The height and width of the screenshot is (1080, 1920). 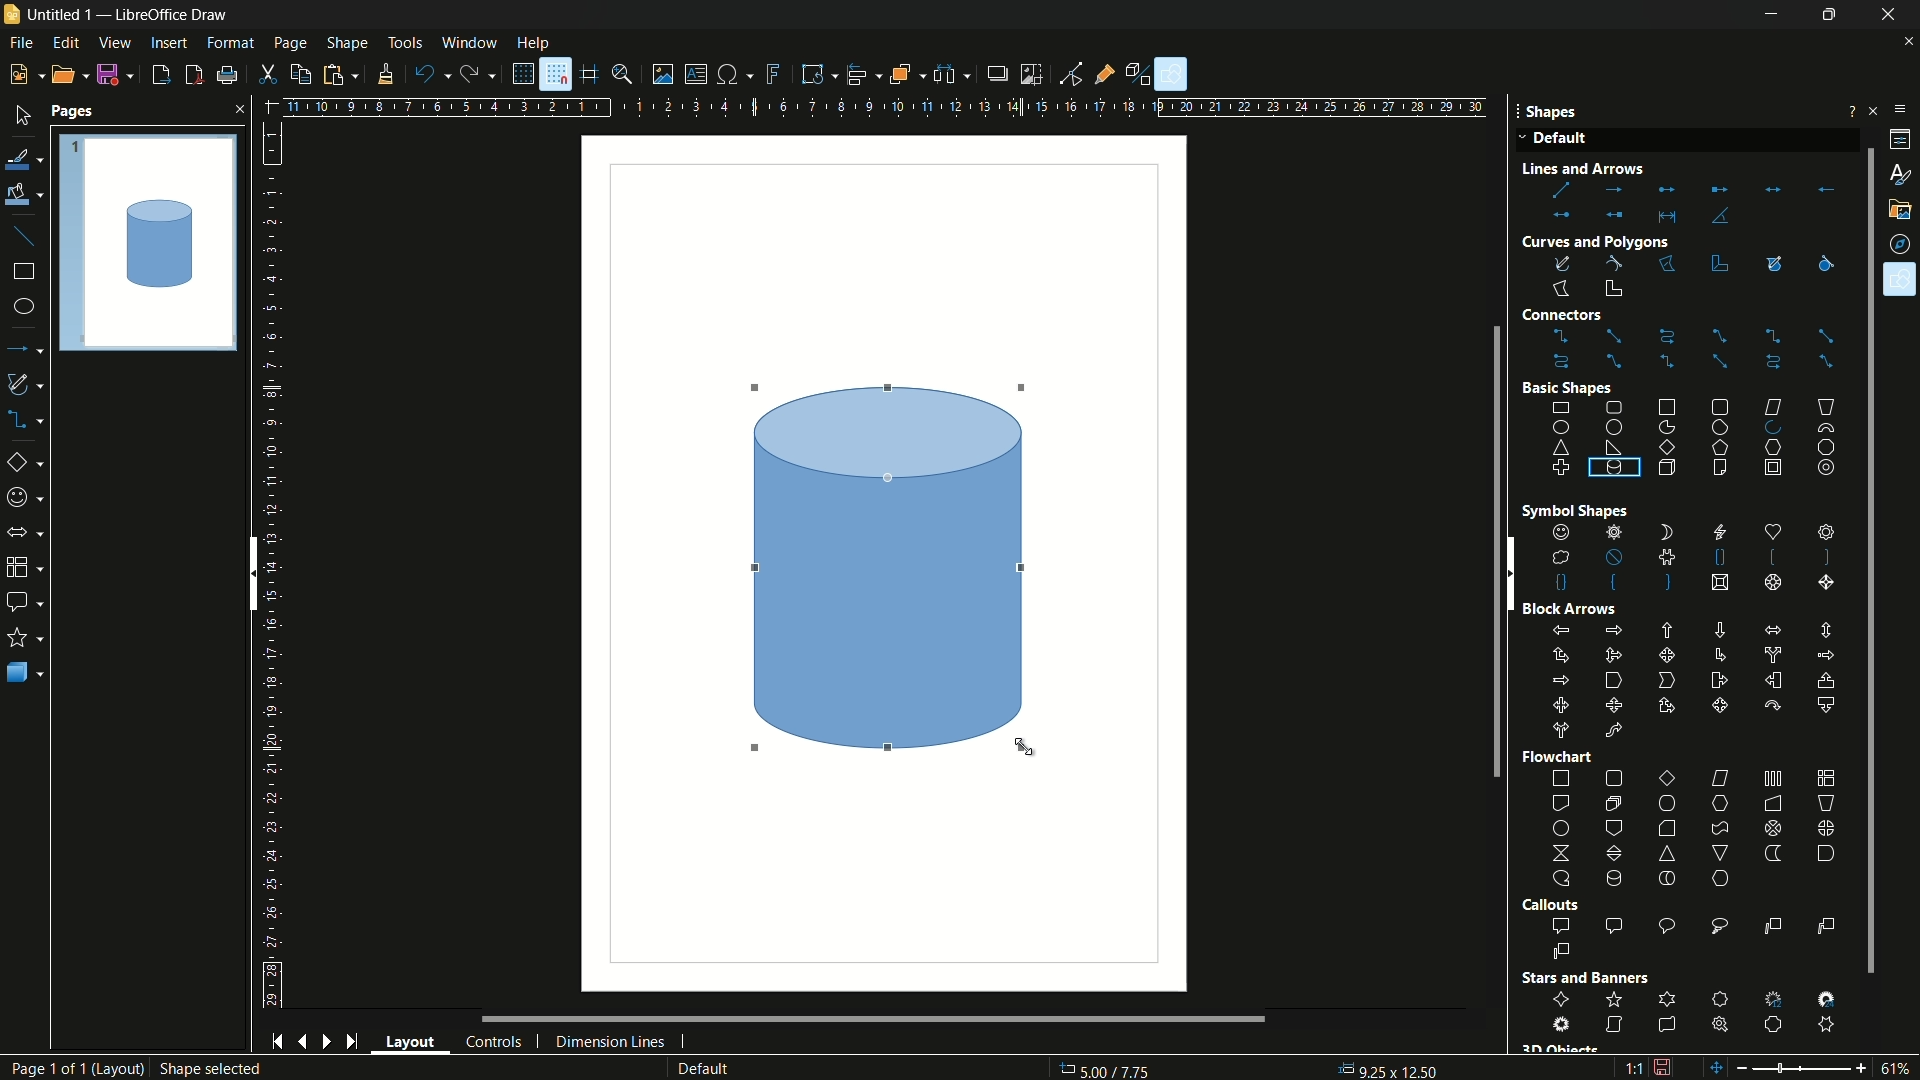 What do you see at coordinates (275, 1041) in the screenshot?
I see `start page` at bounding box center [275, 1041].